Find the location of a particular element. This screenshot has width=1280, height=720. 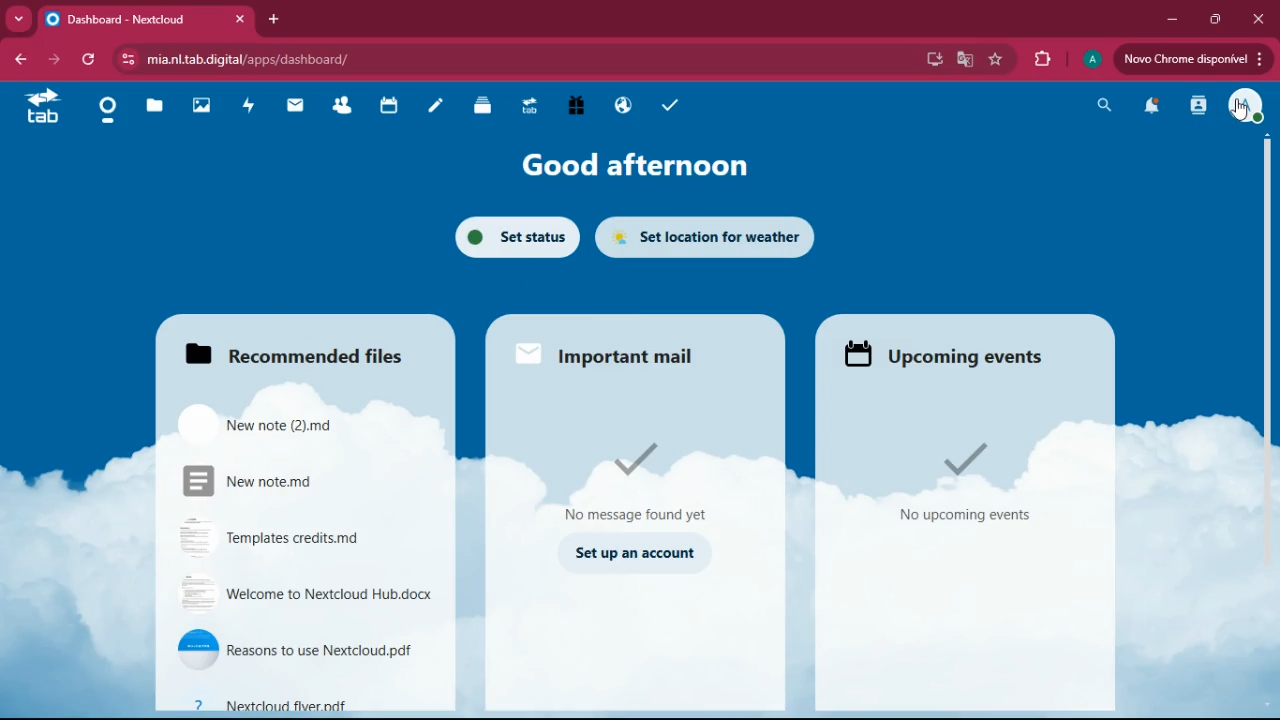

set location is located at coordinates (716, 236).